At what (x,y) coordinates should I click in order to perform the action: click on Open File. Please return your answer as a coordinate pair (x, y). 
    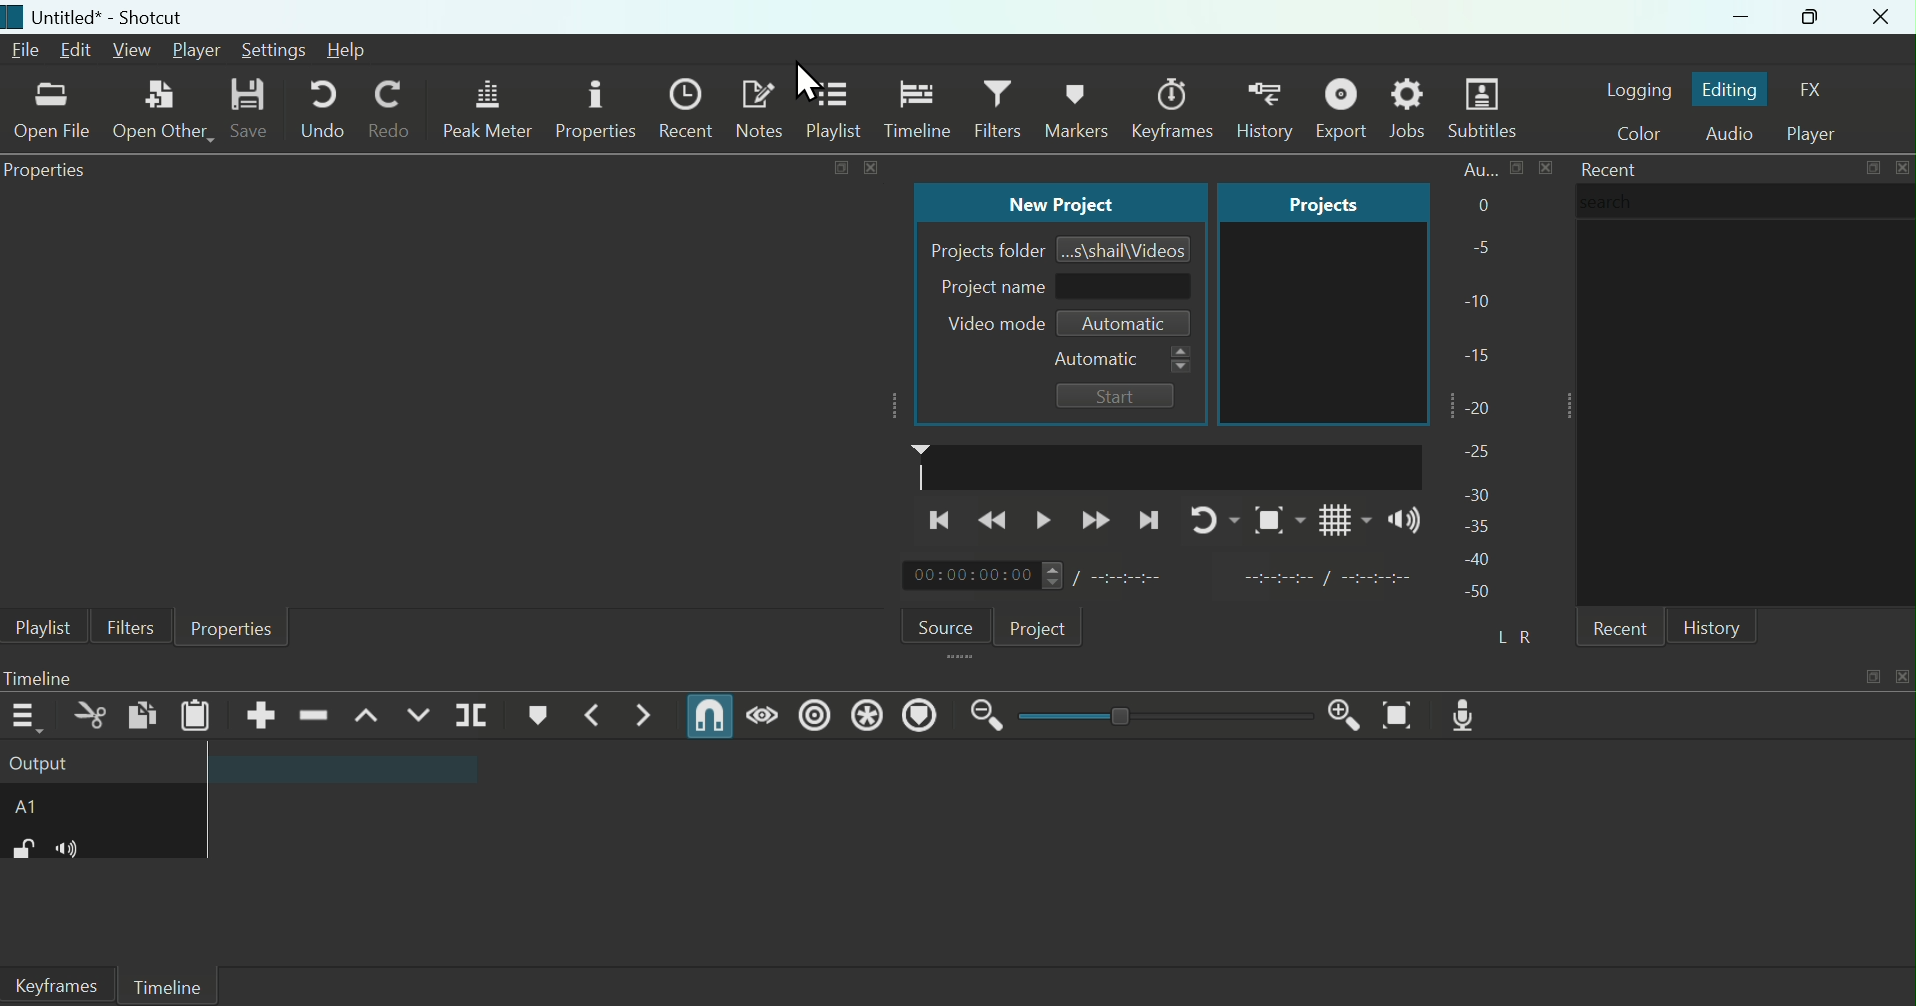
    Looking at the image, I should click on (50, 113).